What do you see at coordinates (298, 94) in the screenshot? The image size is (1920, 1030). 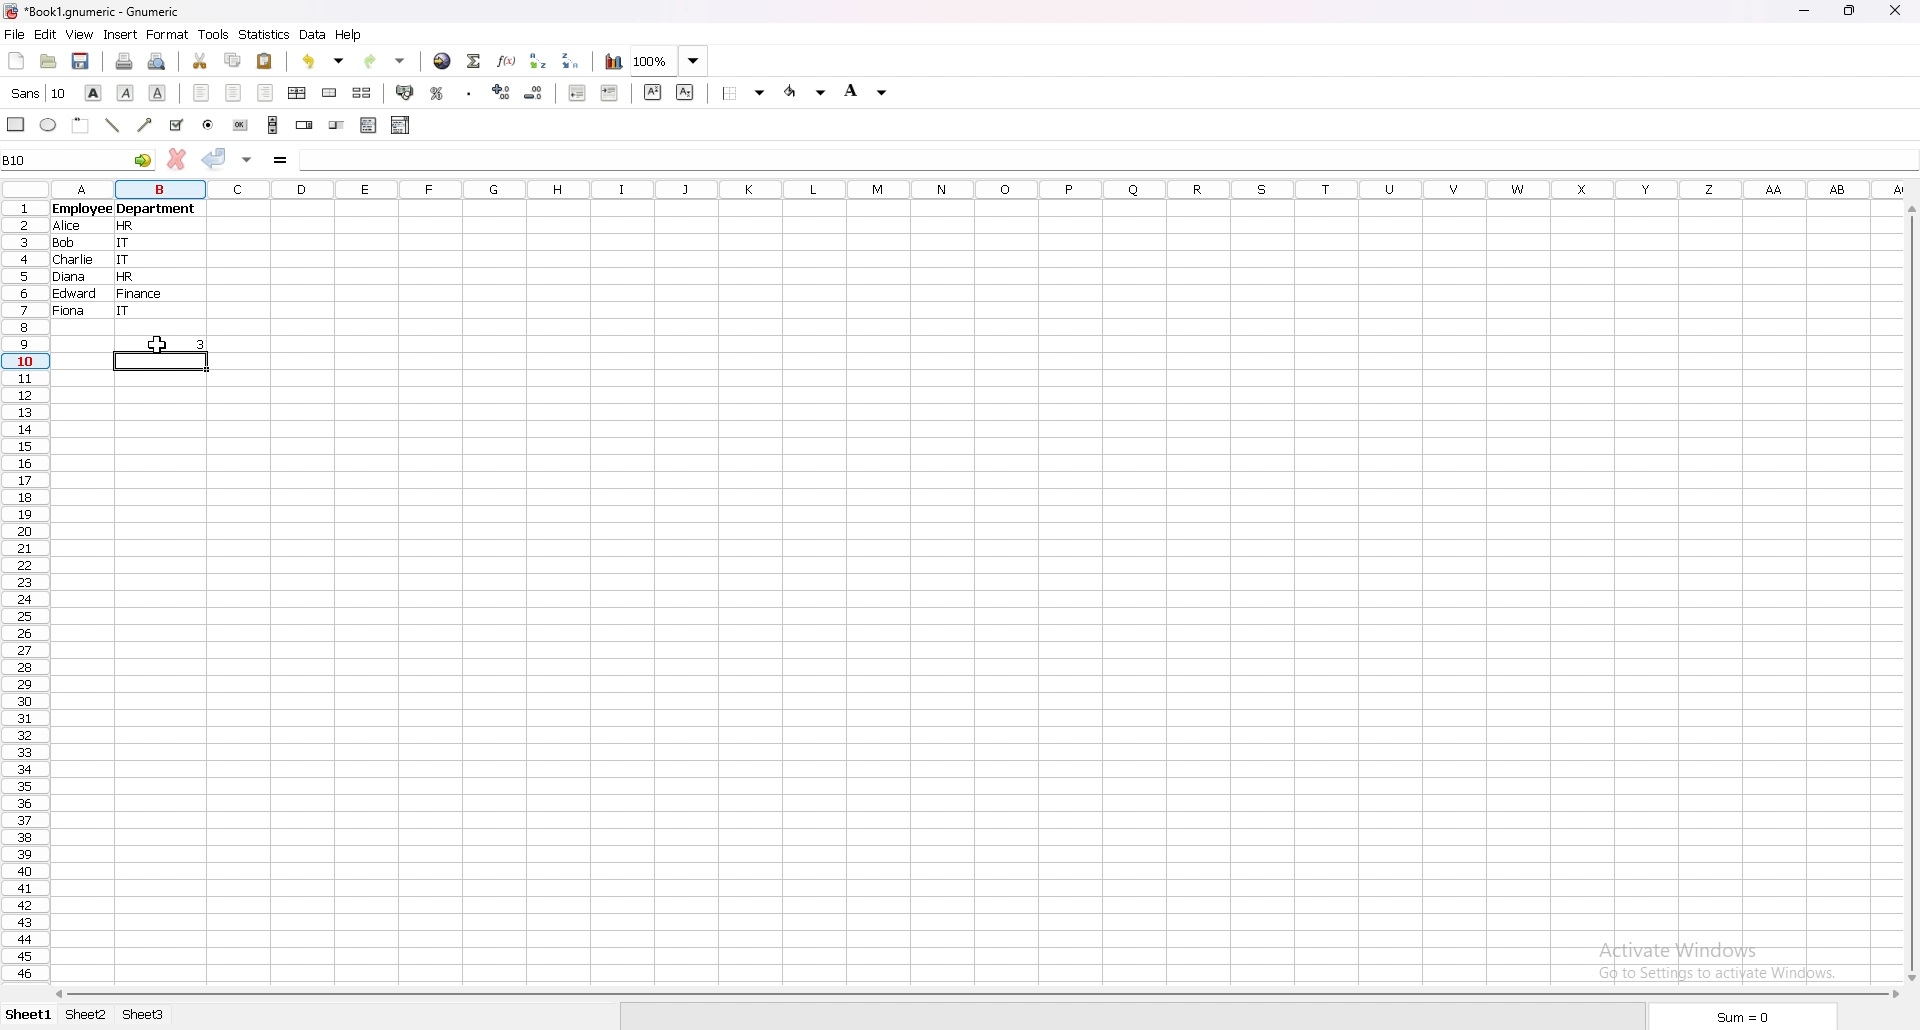 I see `centre horizontally` at bounding box center [298, 94].